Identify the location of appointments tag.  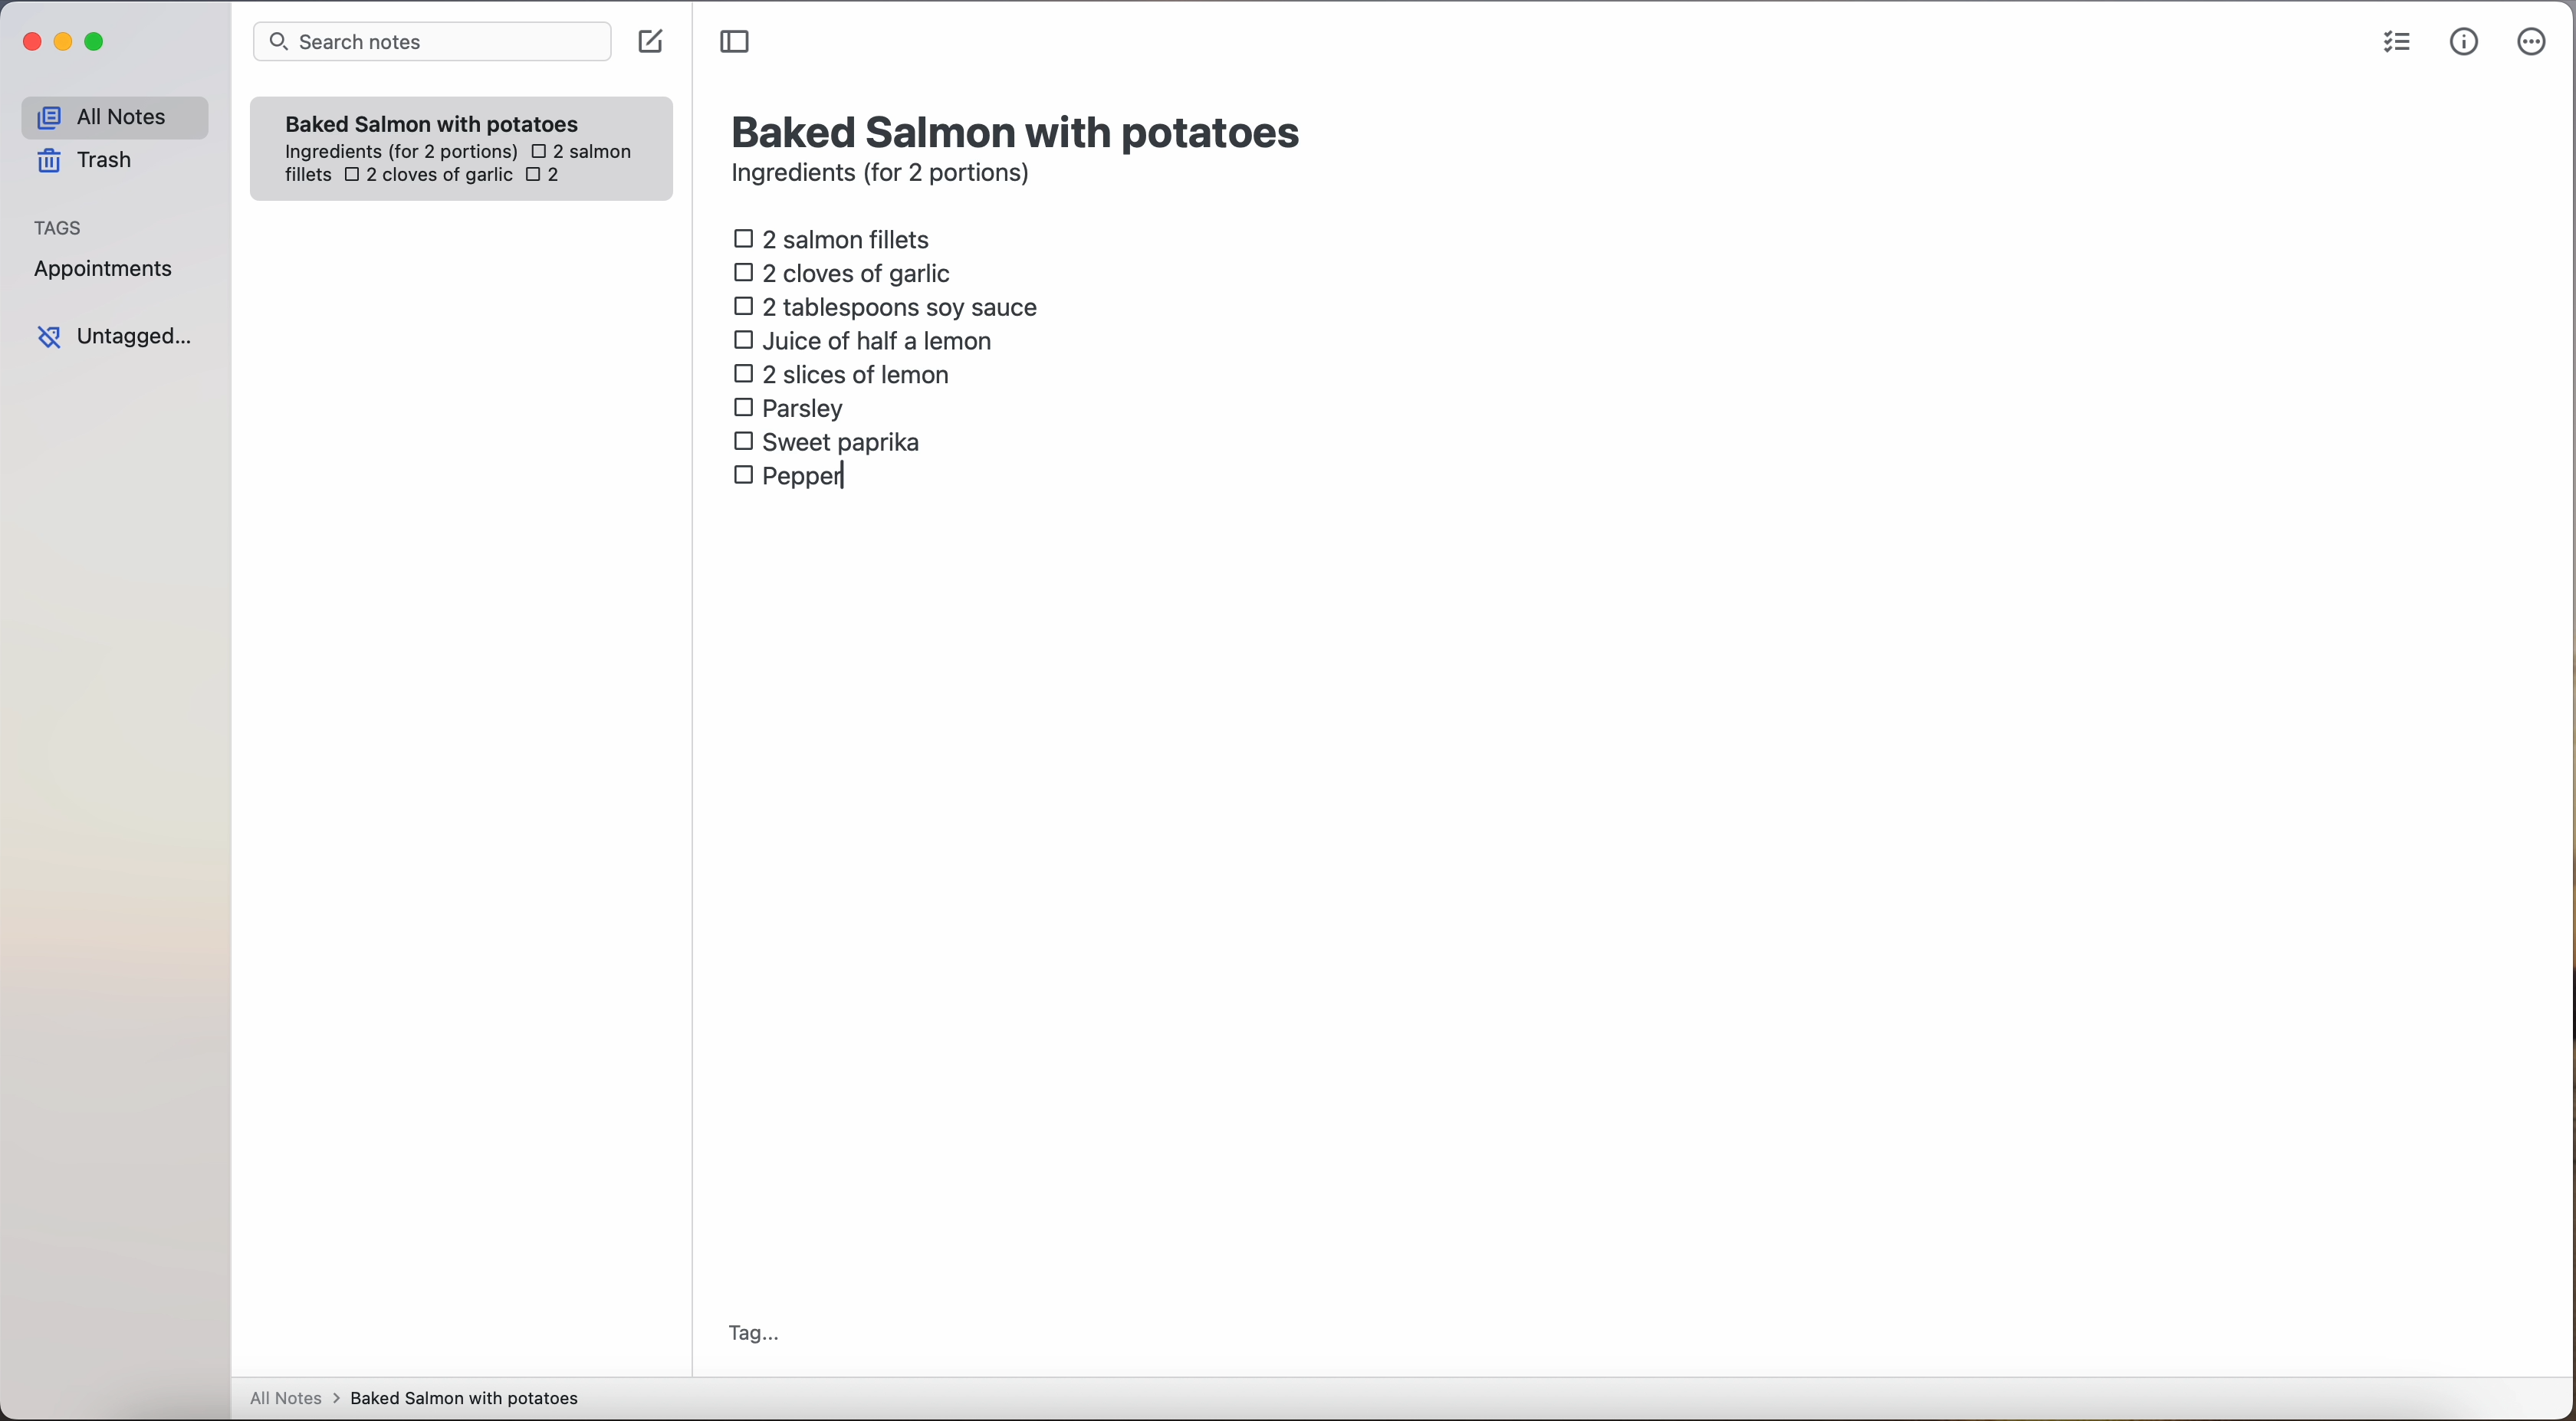
(106, 265).